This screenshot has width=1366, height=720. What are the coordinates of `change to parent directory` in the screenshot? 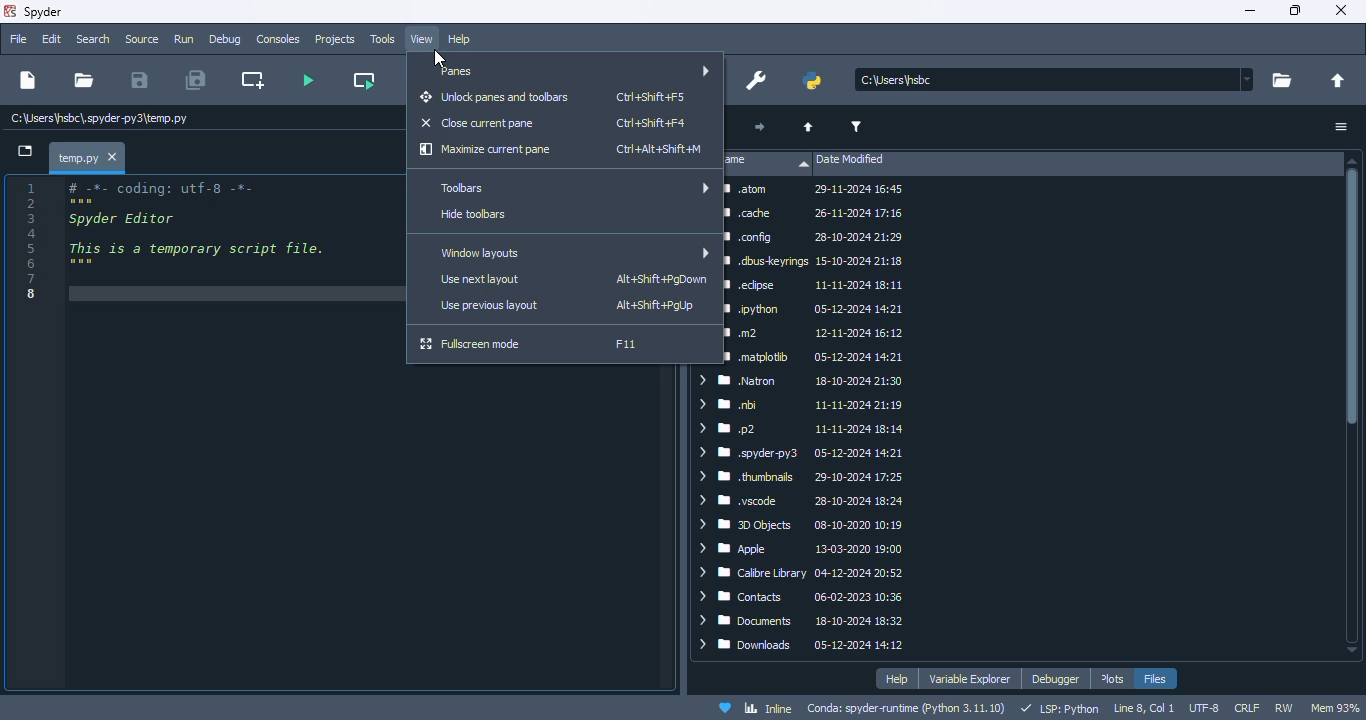 It's located at (1339, 81).